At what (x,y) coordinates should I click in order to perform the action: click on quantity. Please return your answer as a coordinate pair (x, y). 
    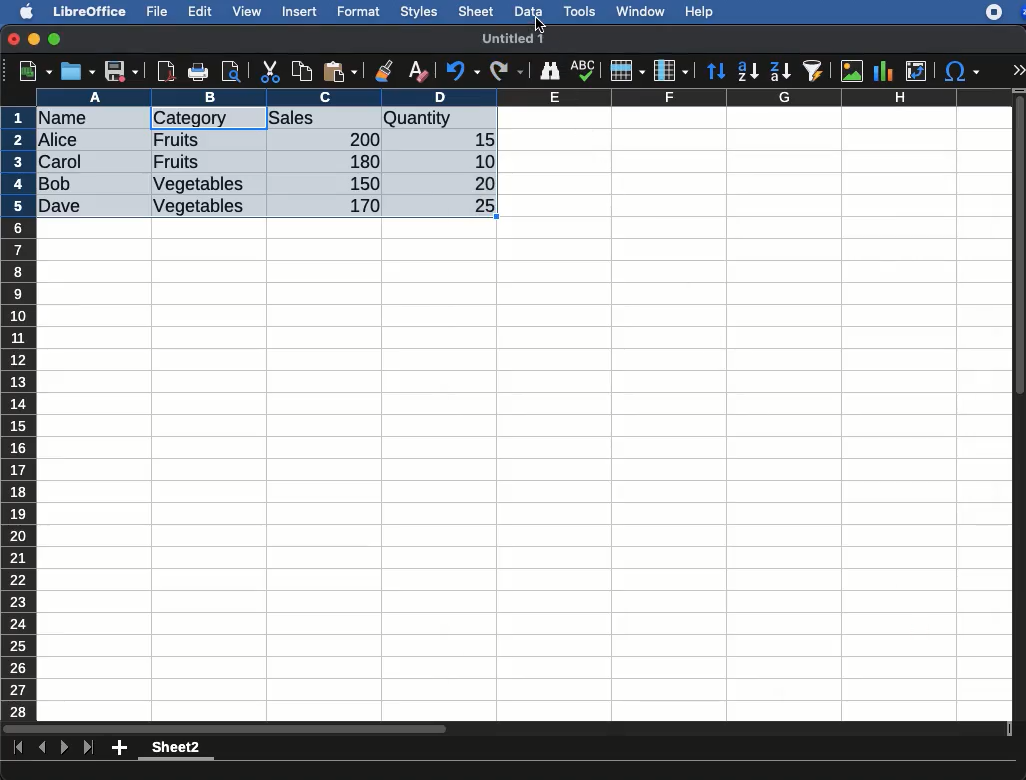
    Looking at the image, I should click on (439, 120).